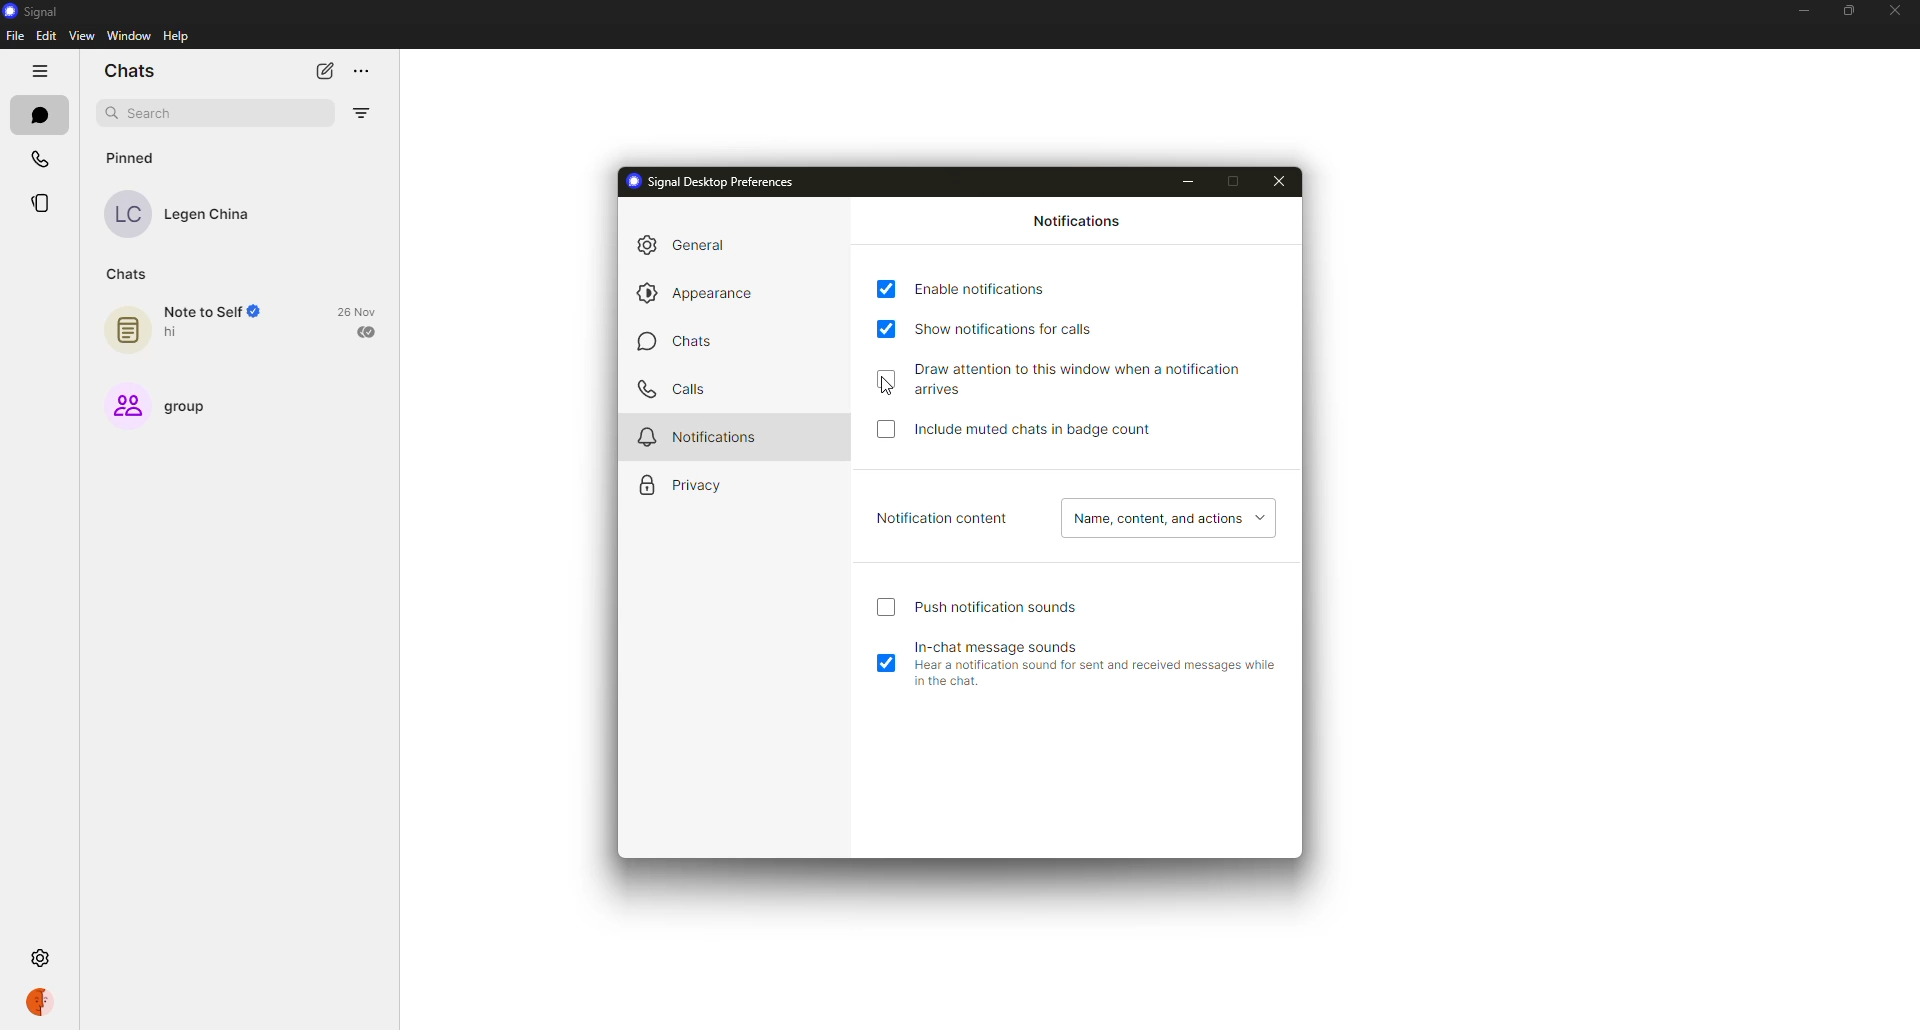 The height and width of the screenshot is (1030, 1920). I want to click on enabled, so click(886, 329).